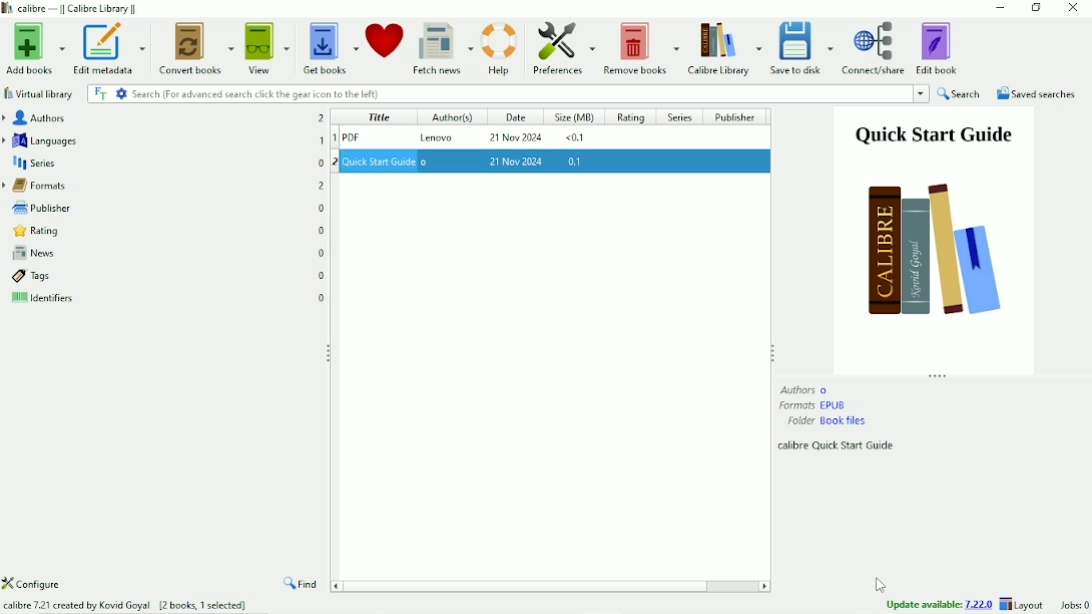 This screenshot has width=1092, height=614. Describe the element at coordinates (838, 446) in the screenshot. I see `calibre Quick Start Guide` at that location.